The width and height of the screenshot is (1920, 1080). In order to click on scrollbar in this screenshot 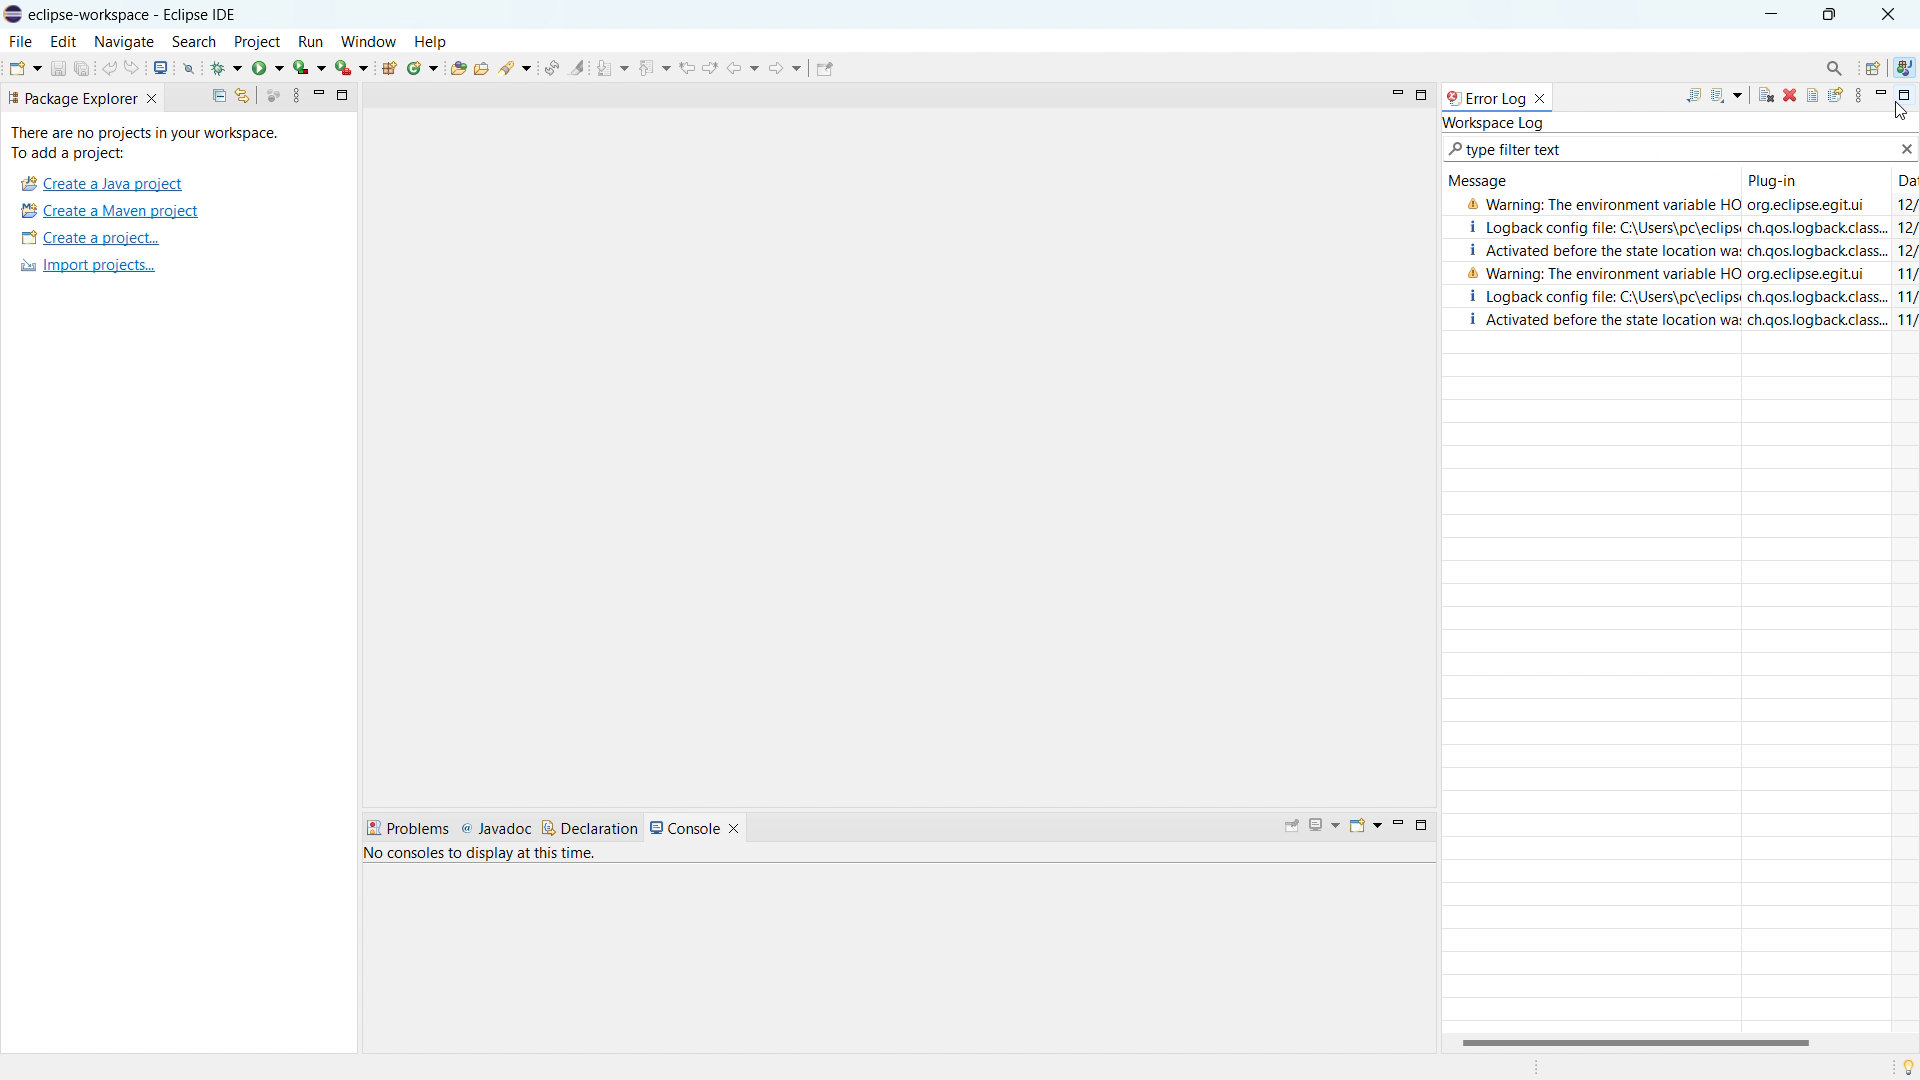, I will do `click(1637, 1038)`.